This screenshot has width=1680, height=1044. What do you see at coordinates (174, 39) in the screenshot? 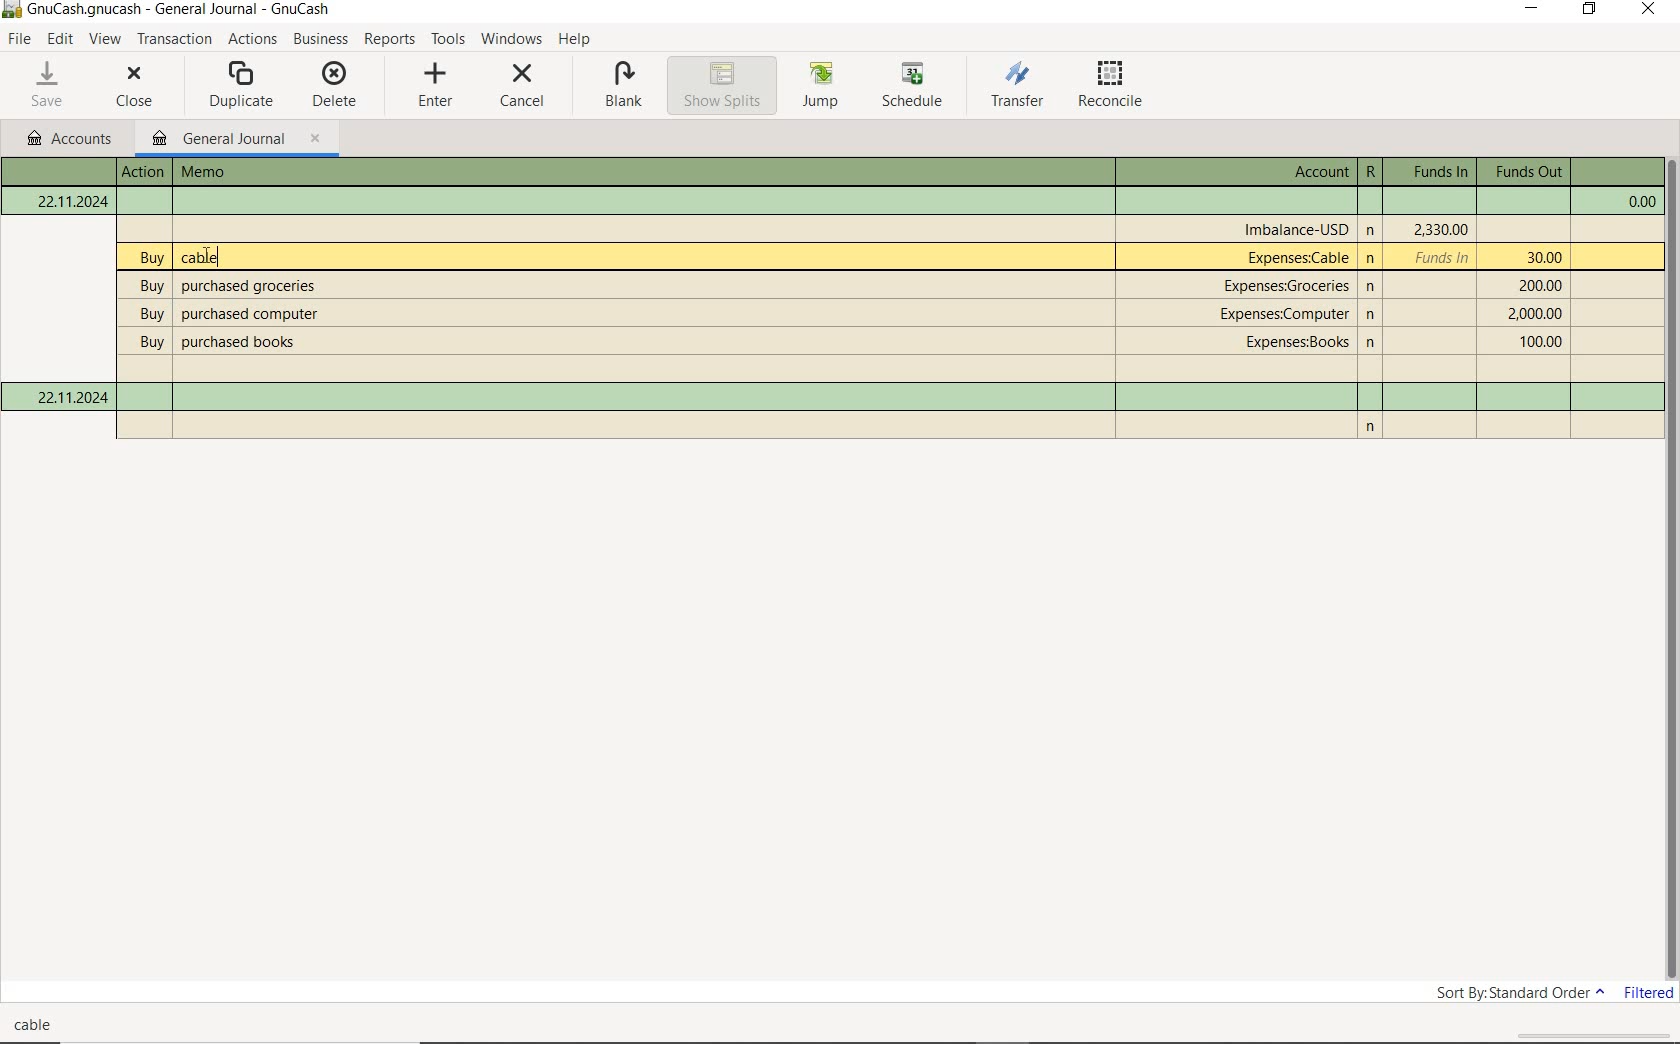
I see `transaction` at bounding box center [174, 39].